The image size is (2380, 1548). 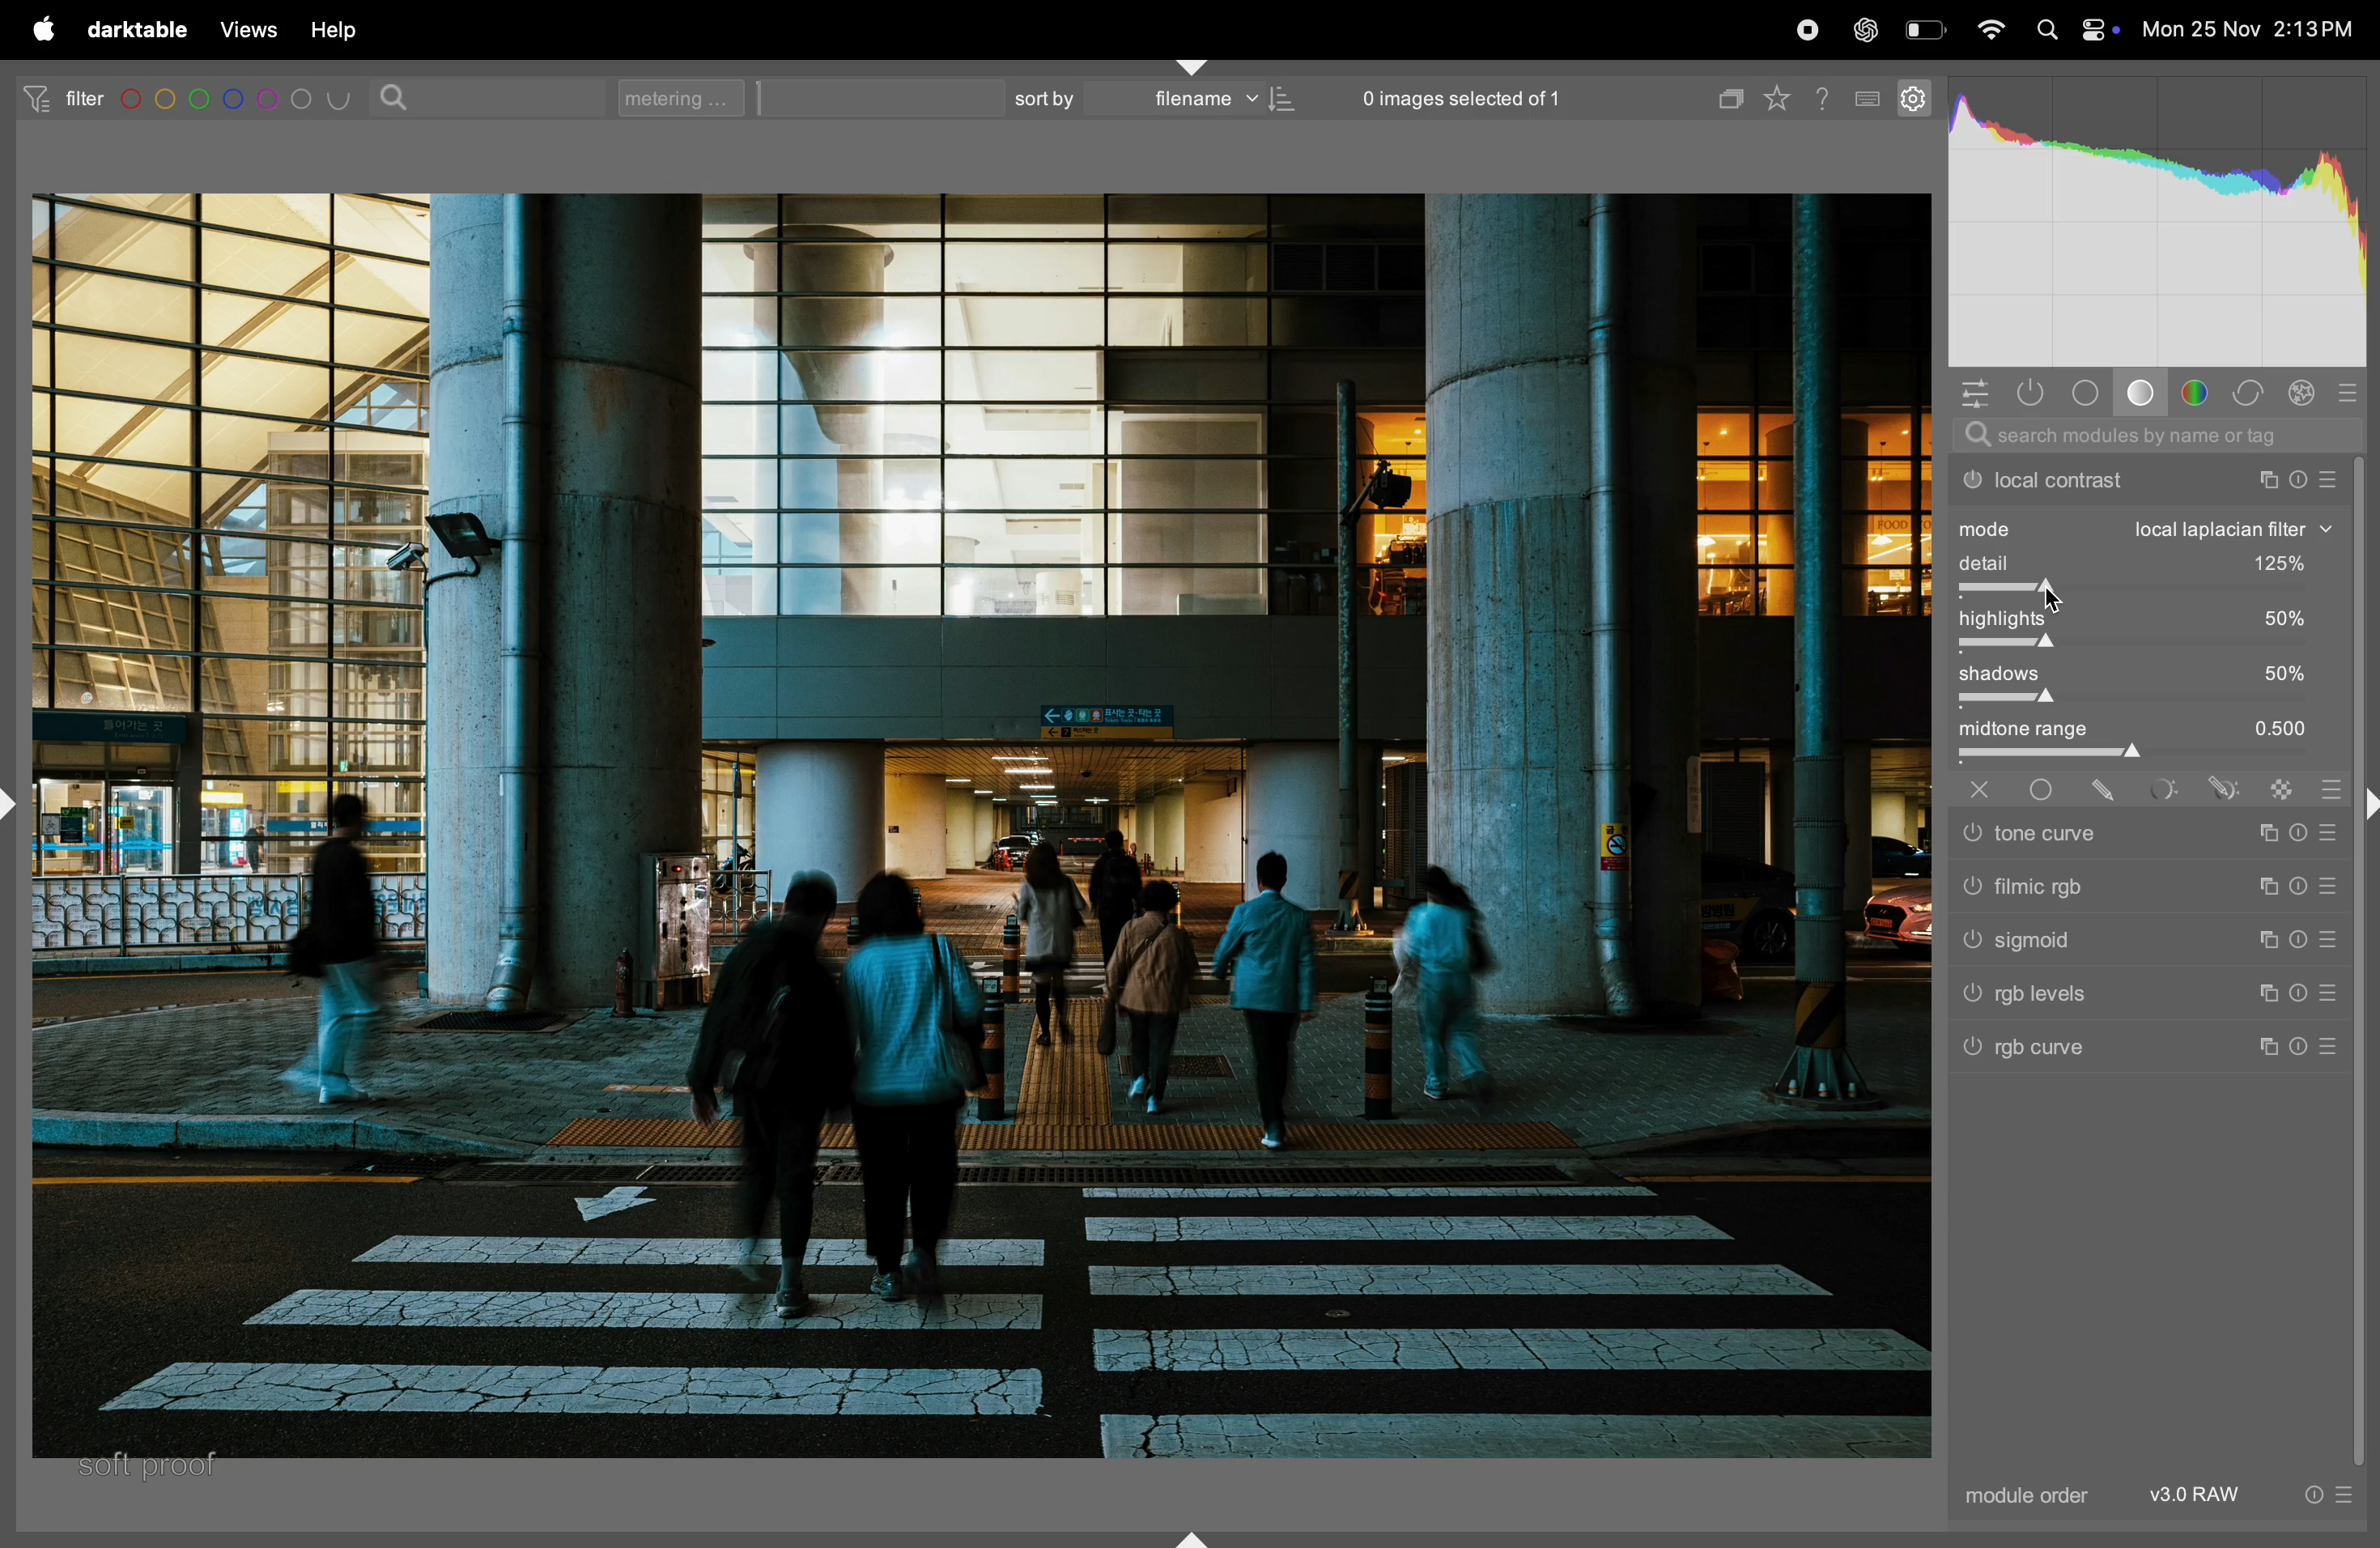 What do you see at coordinates (2154, 757) in the screenshot?
I see `toggle` at bounding box center [2154, 757].